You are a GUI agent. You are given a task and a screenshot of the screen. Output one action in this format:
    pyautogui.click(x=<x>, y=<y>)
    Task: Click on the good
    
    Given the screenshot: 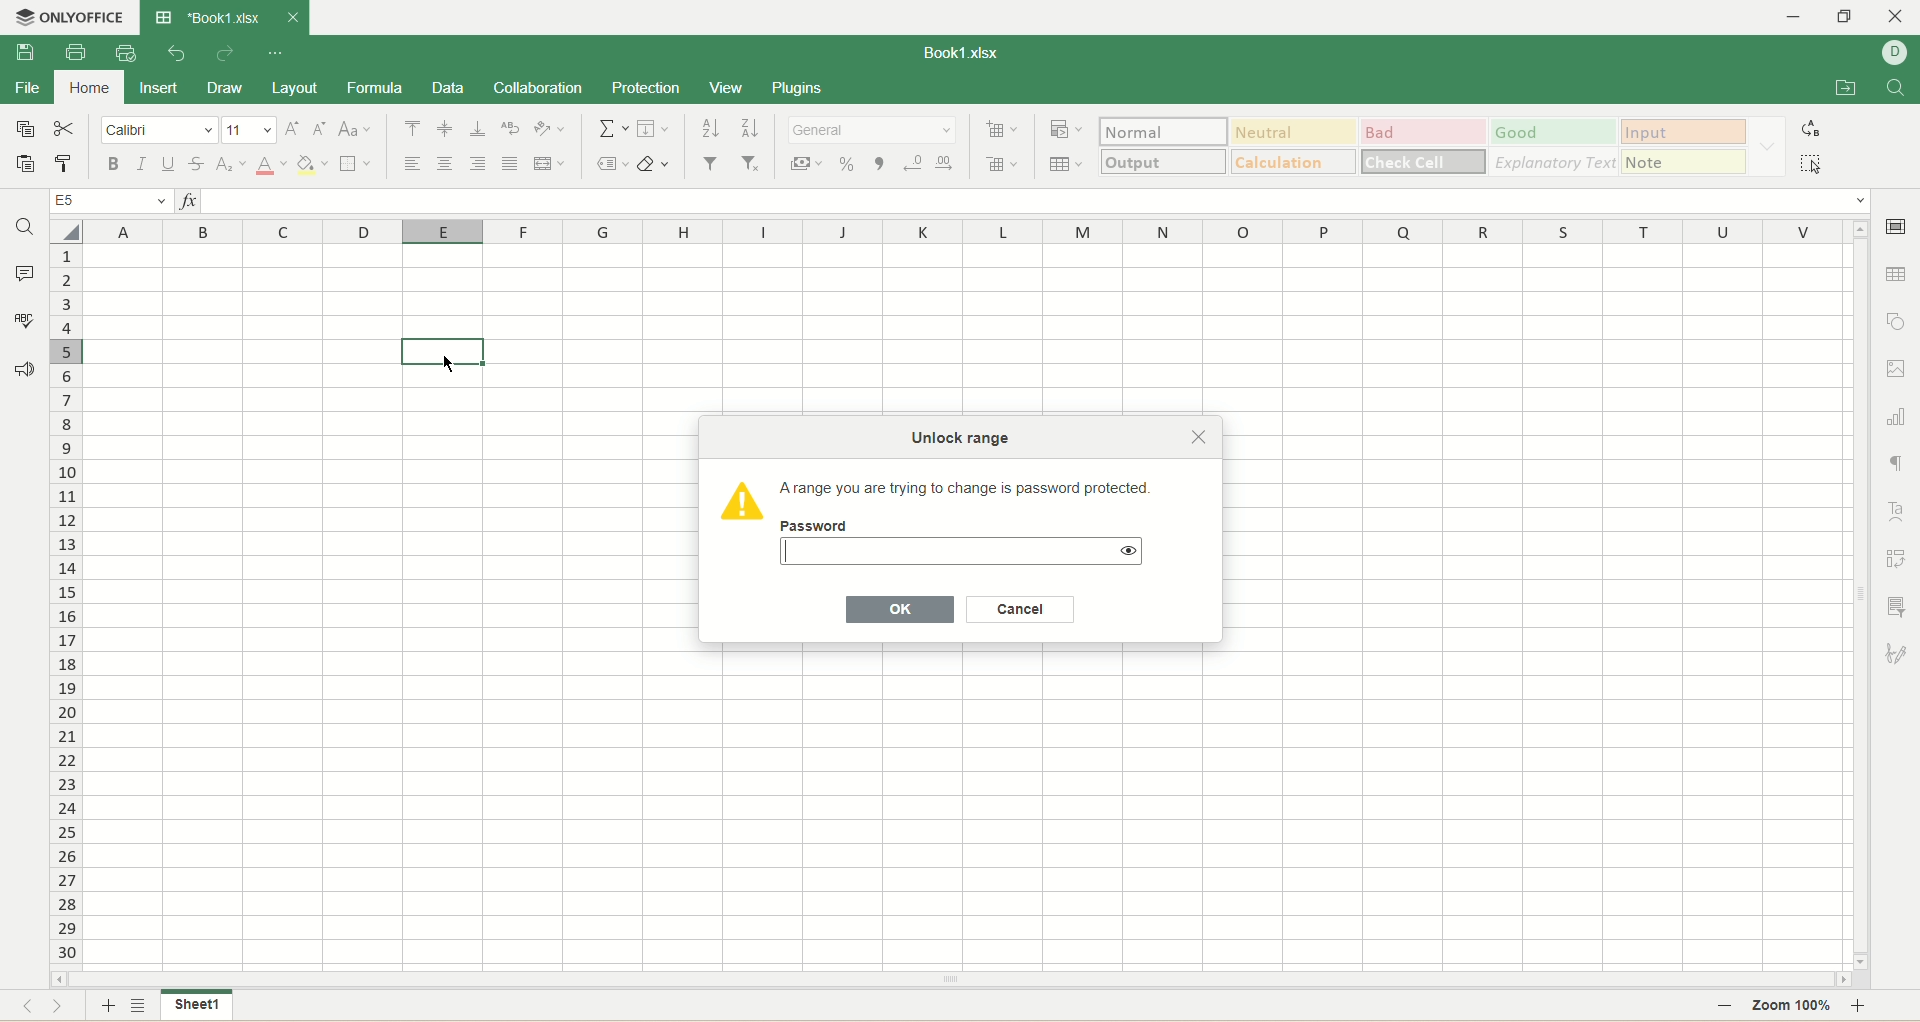 What is the action you would take?
    pyautogui.click(x=1551, y=133)
    